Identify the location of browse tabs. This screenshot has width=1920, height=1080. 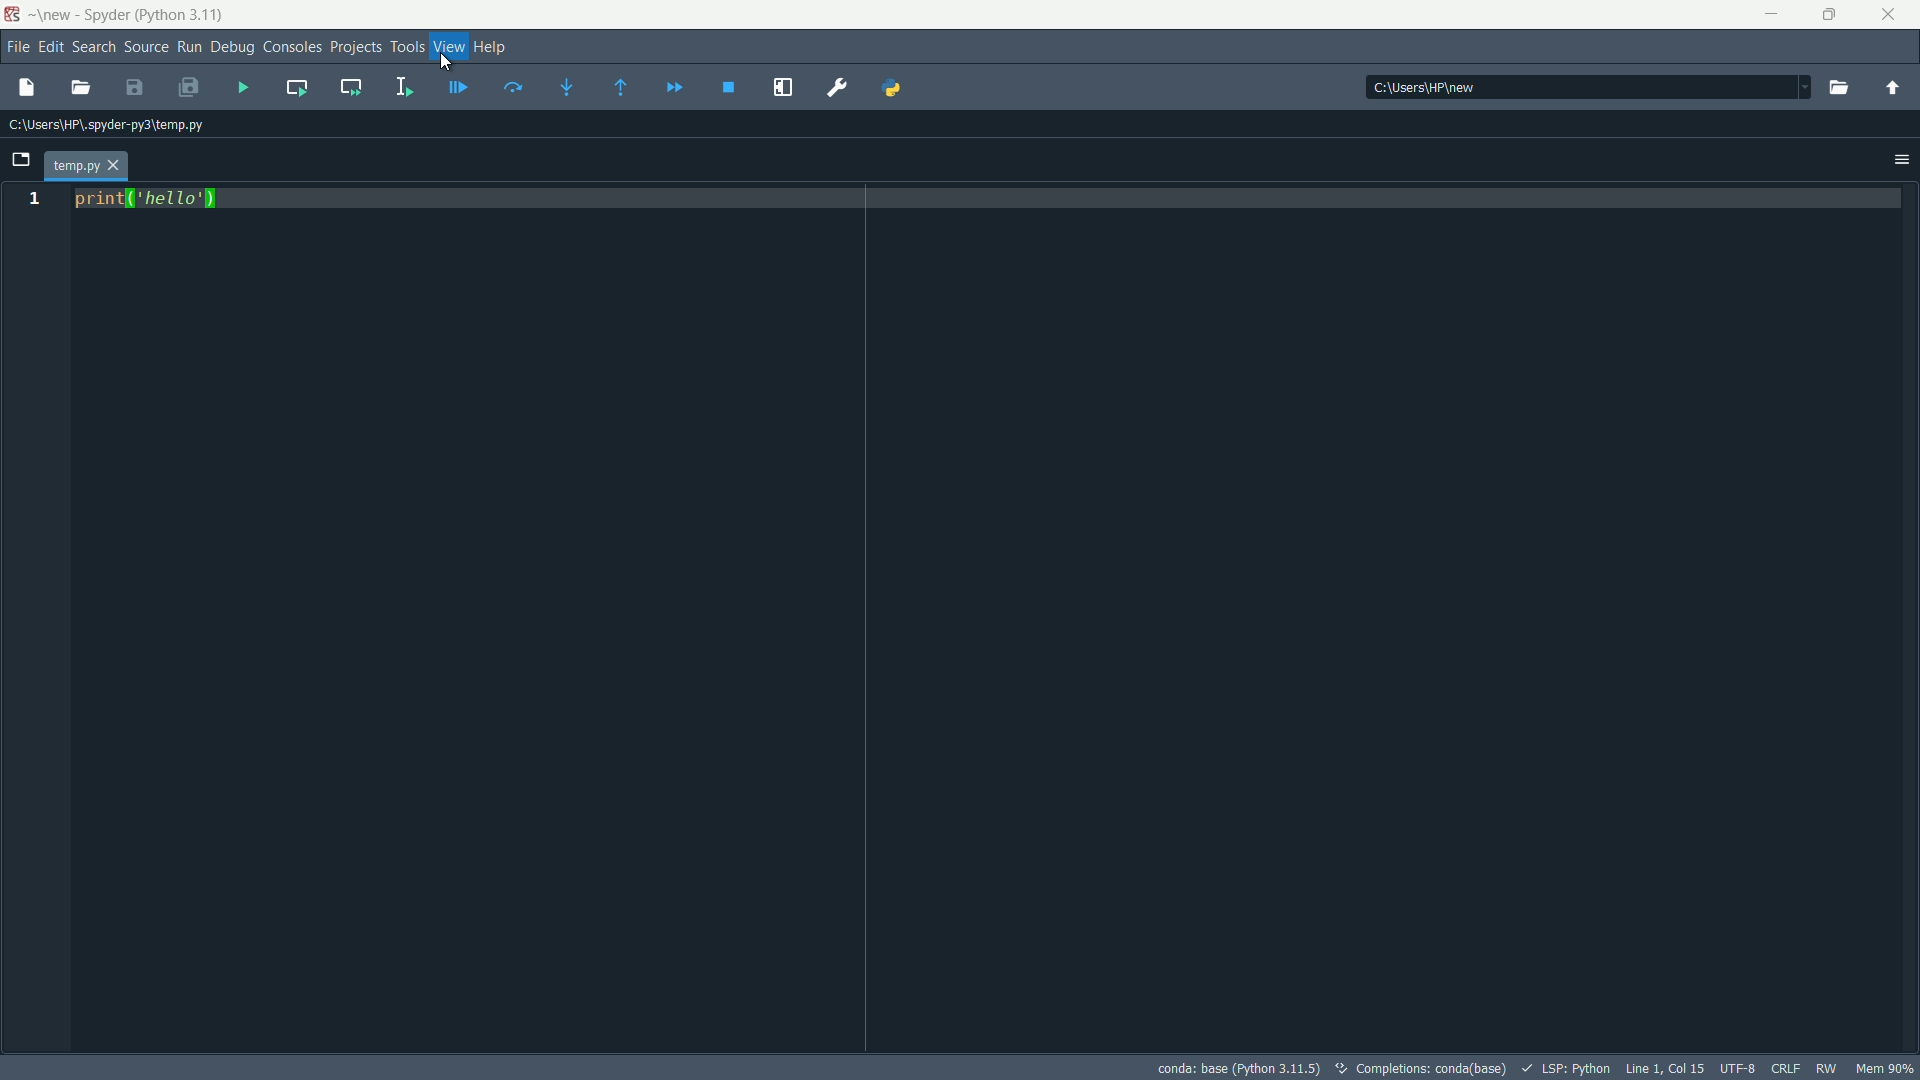
(23, 160).